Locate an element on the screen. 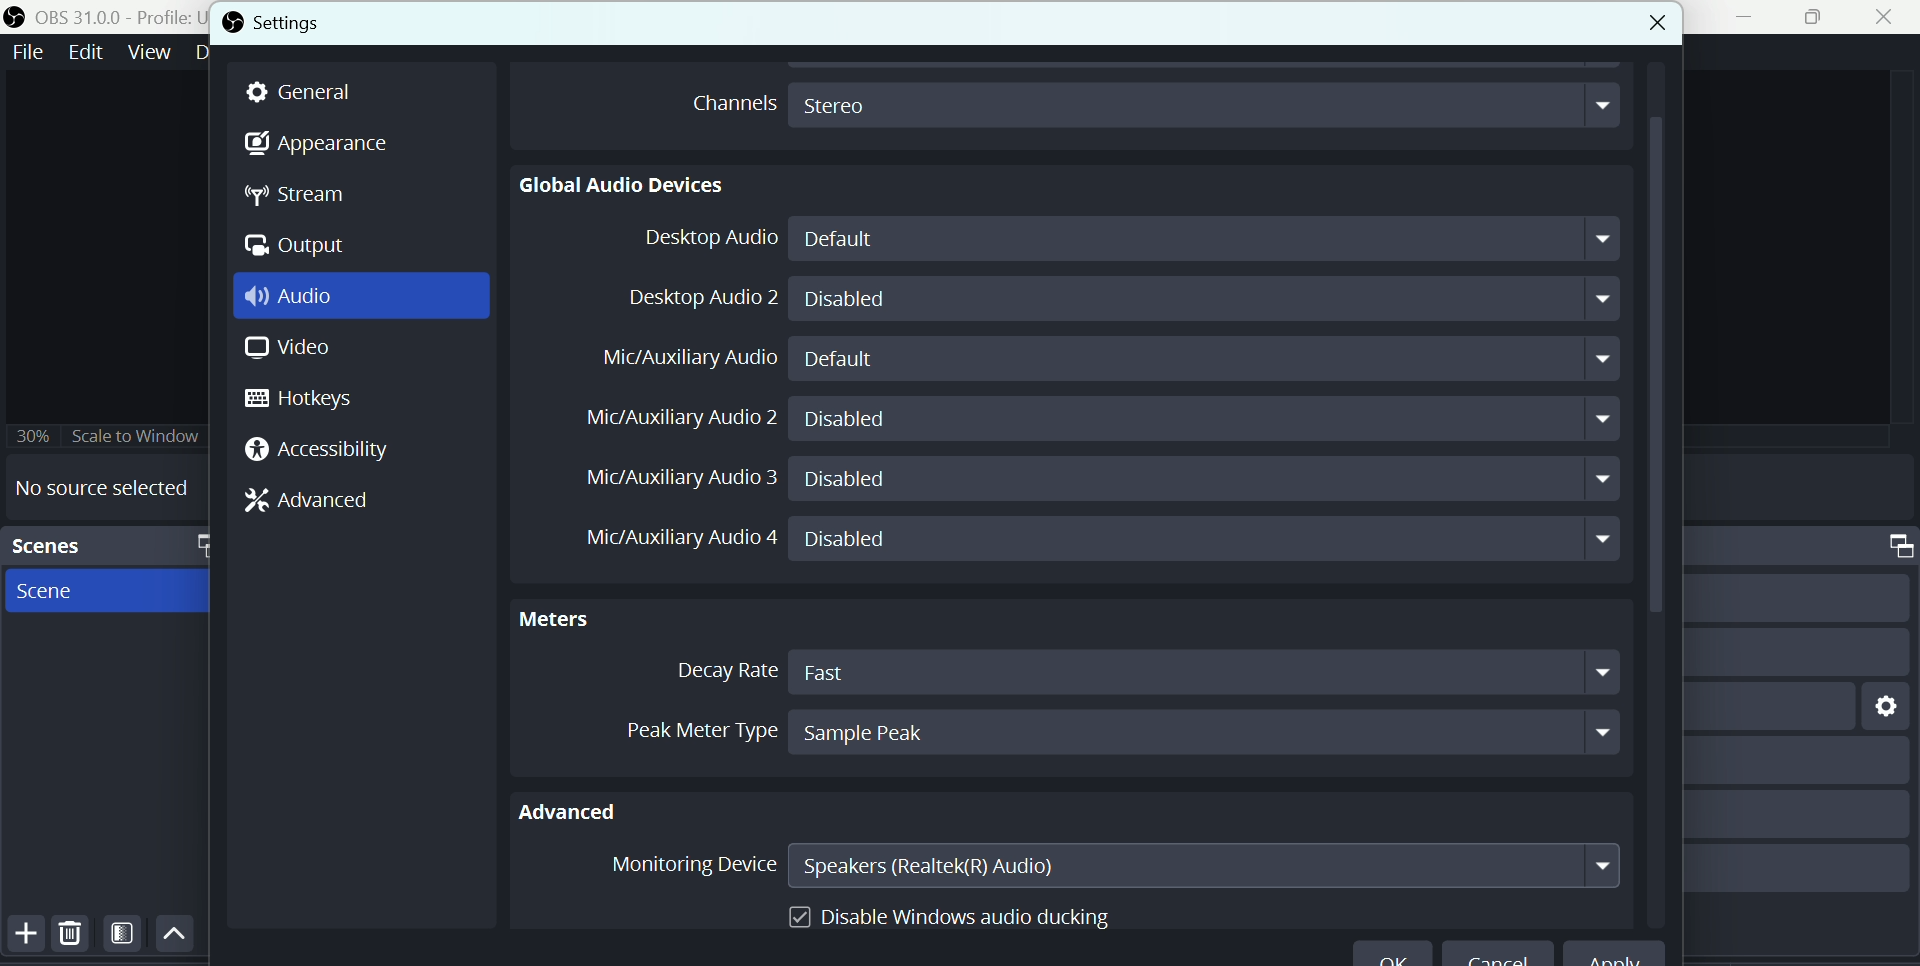 This screenshot has height=966, width=1920. OBS 31.0 .0 profile untitled seen new scene is located at coordinates (118, 16).